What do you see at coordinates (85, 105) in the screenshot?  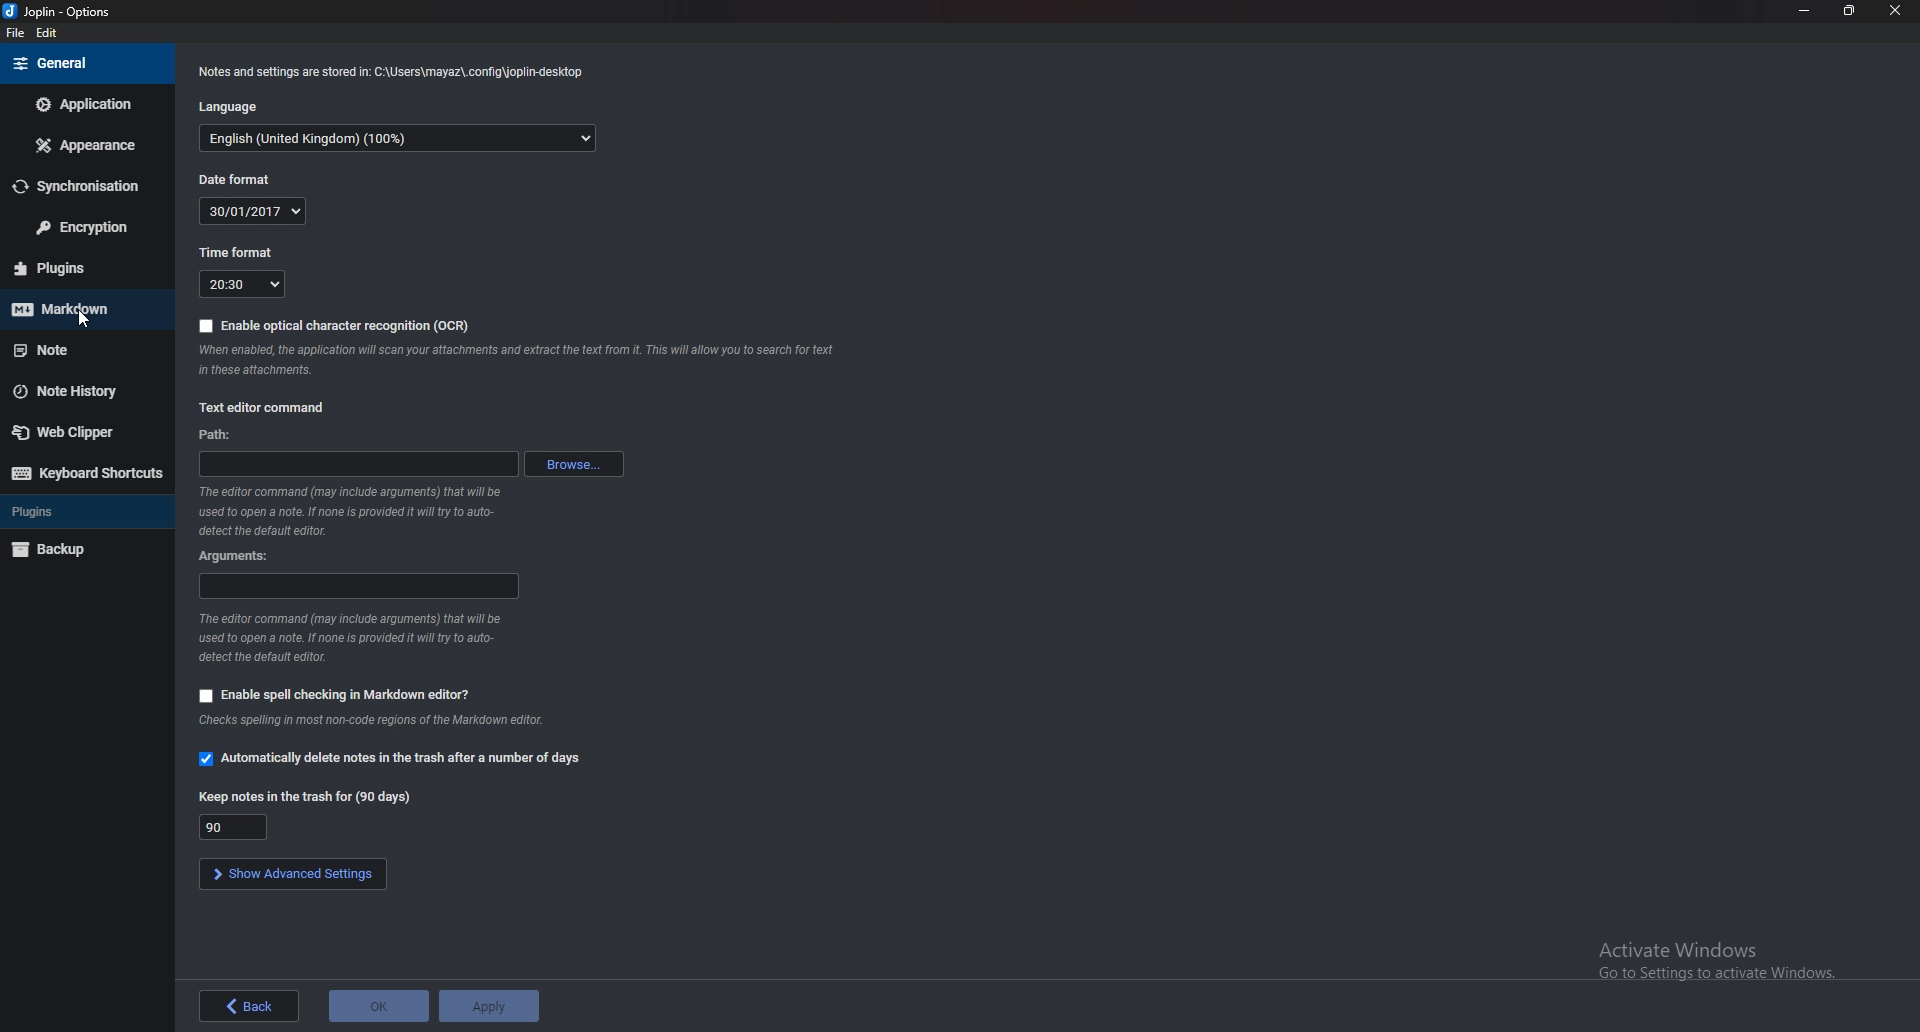 I see `Application` at bounding box center [85, 105].